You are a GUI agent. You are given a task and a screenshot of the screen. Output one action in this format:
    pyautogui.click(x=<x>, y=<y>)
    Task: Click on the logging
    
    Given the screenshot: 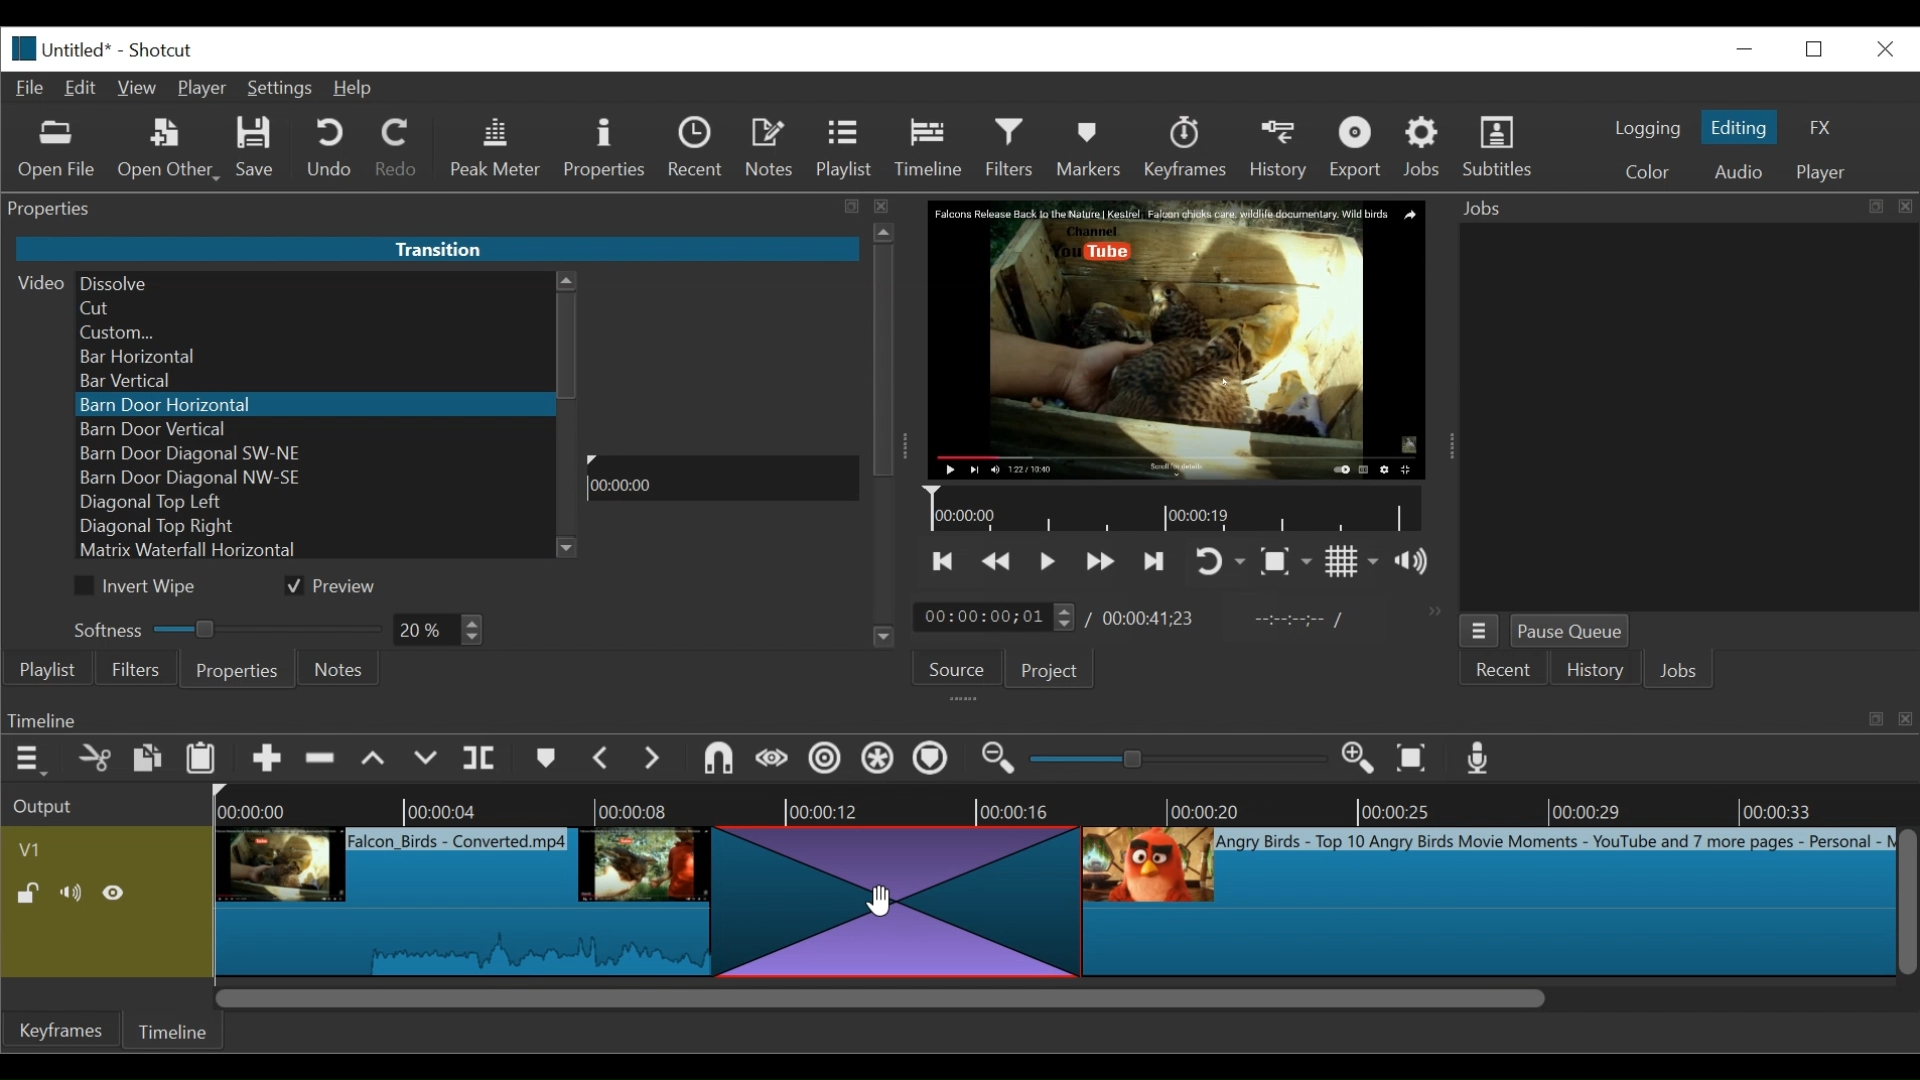 What is the action you would take?
    pyautogui.click(x=1648, y=130)
    